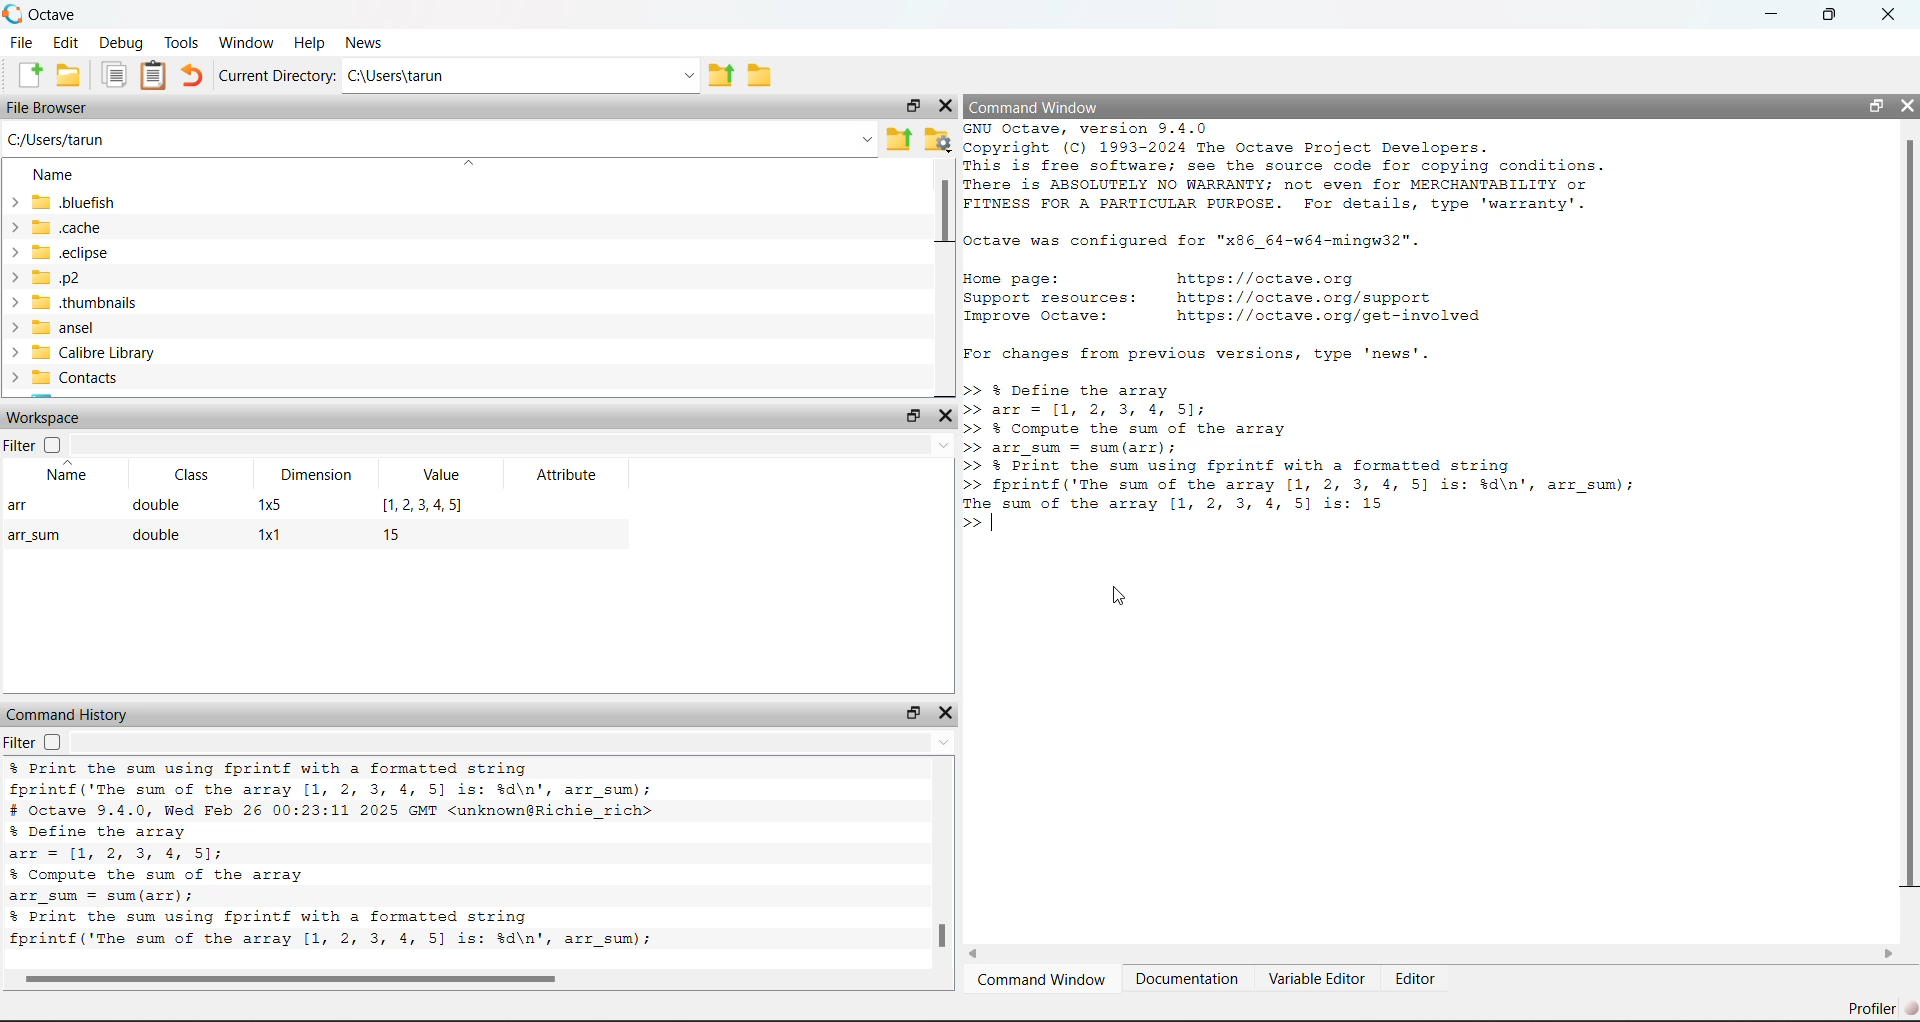 The width and height of the screenshot is (1920, 1022). What do you see at coordinates (83, 353) in the screenshot?
I see `Calibre Library` at bounding box center [83, 353].